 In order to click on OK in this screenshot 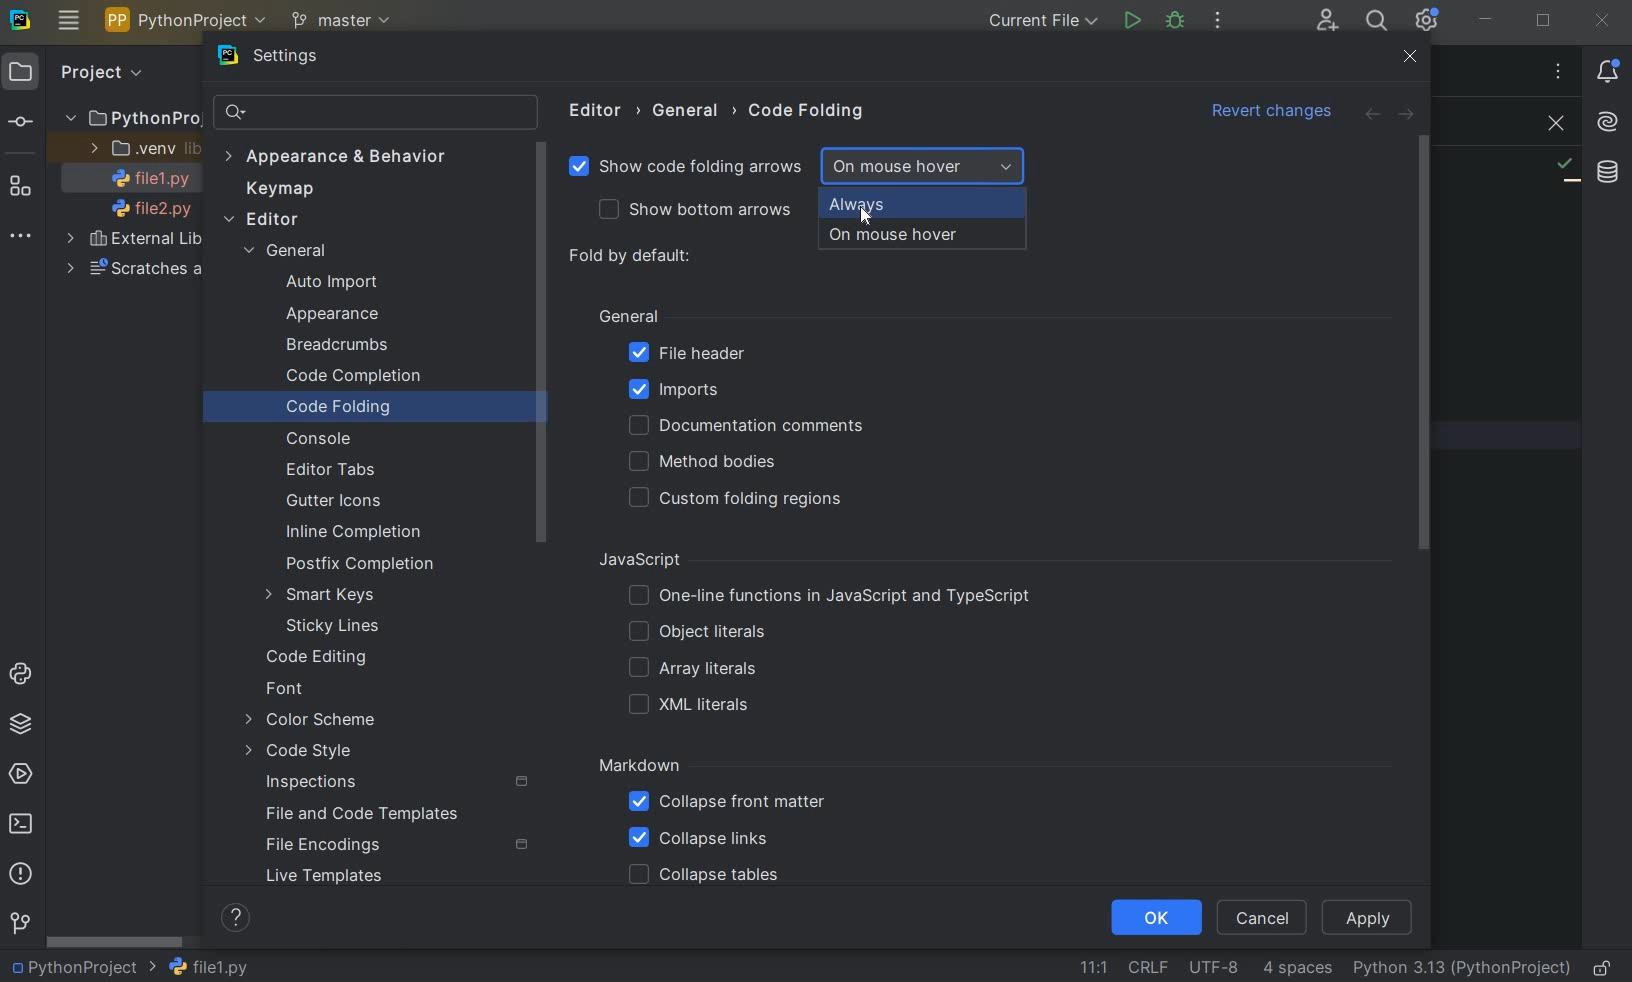, I will do `click(1154, 919)`.